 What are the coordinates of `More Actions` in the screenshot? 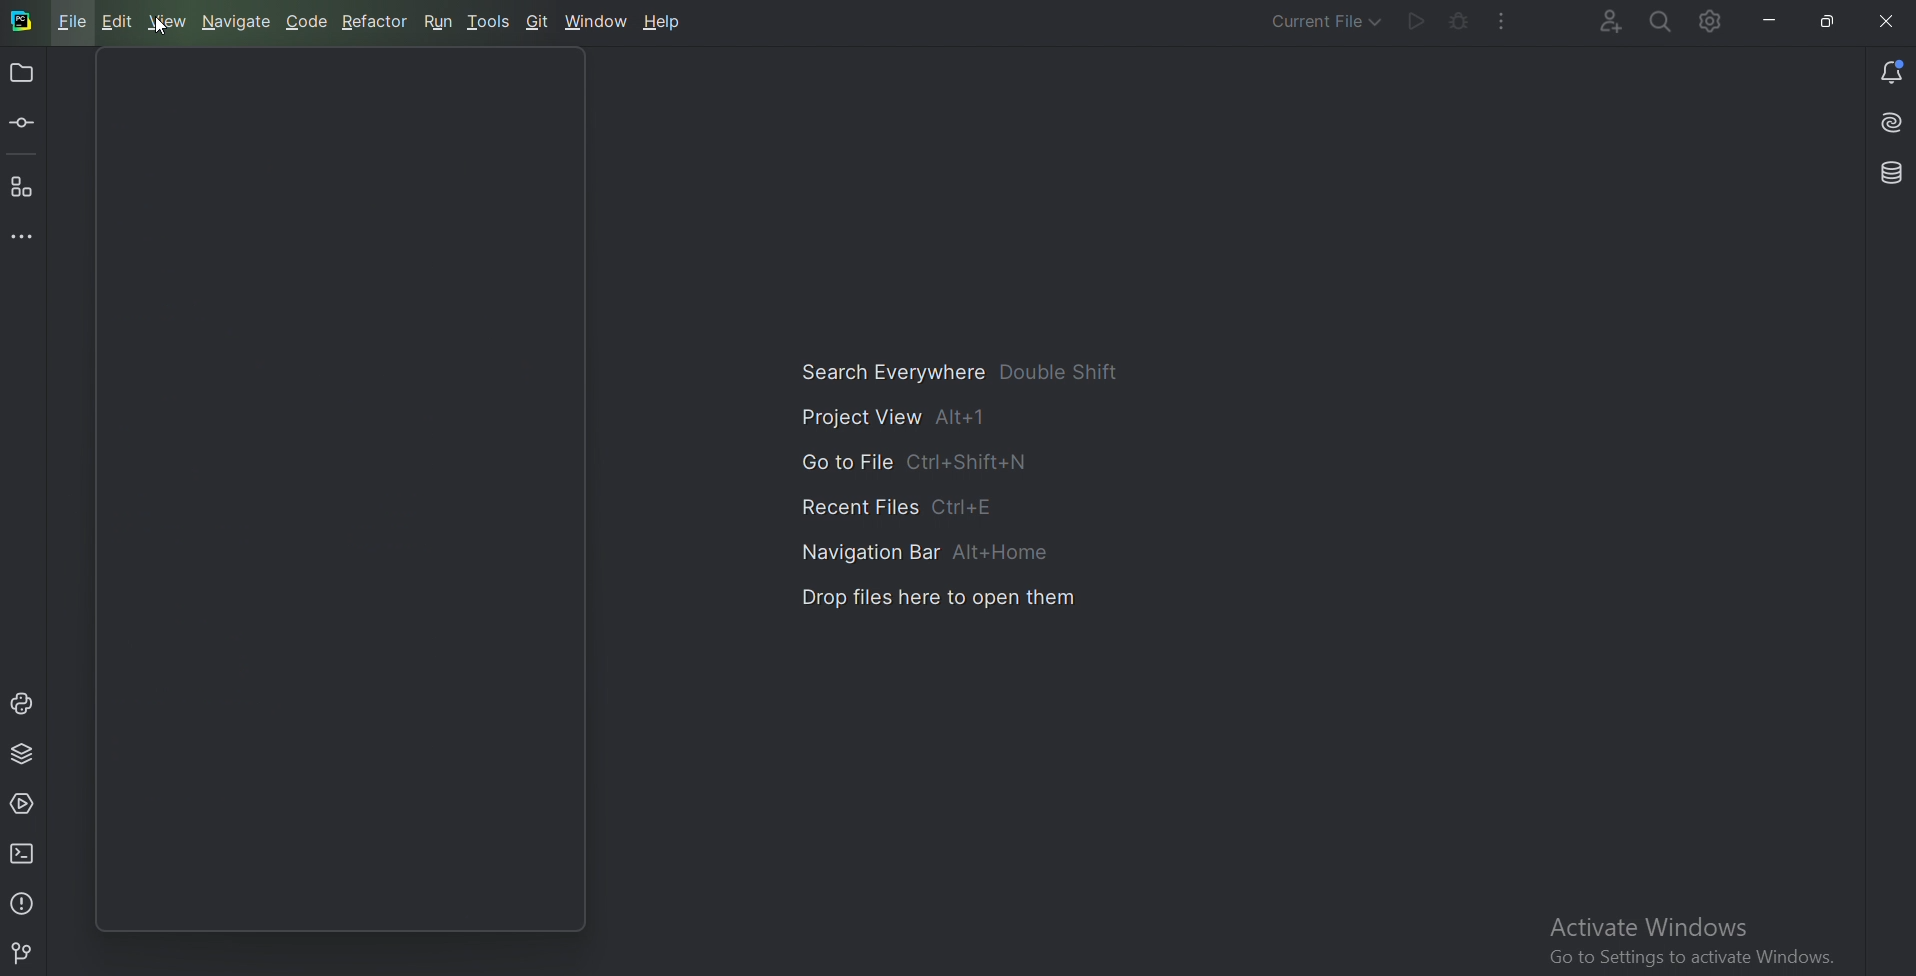 It's located at (1502, 21).